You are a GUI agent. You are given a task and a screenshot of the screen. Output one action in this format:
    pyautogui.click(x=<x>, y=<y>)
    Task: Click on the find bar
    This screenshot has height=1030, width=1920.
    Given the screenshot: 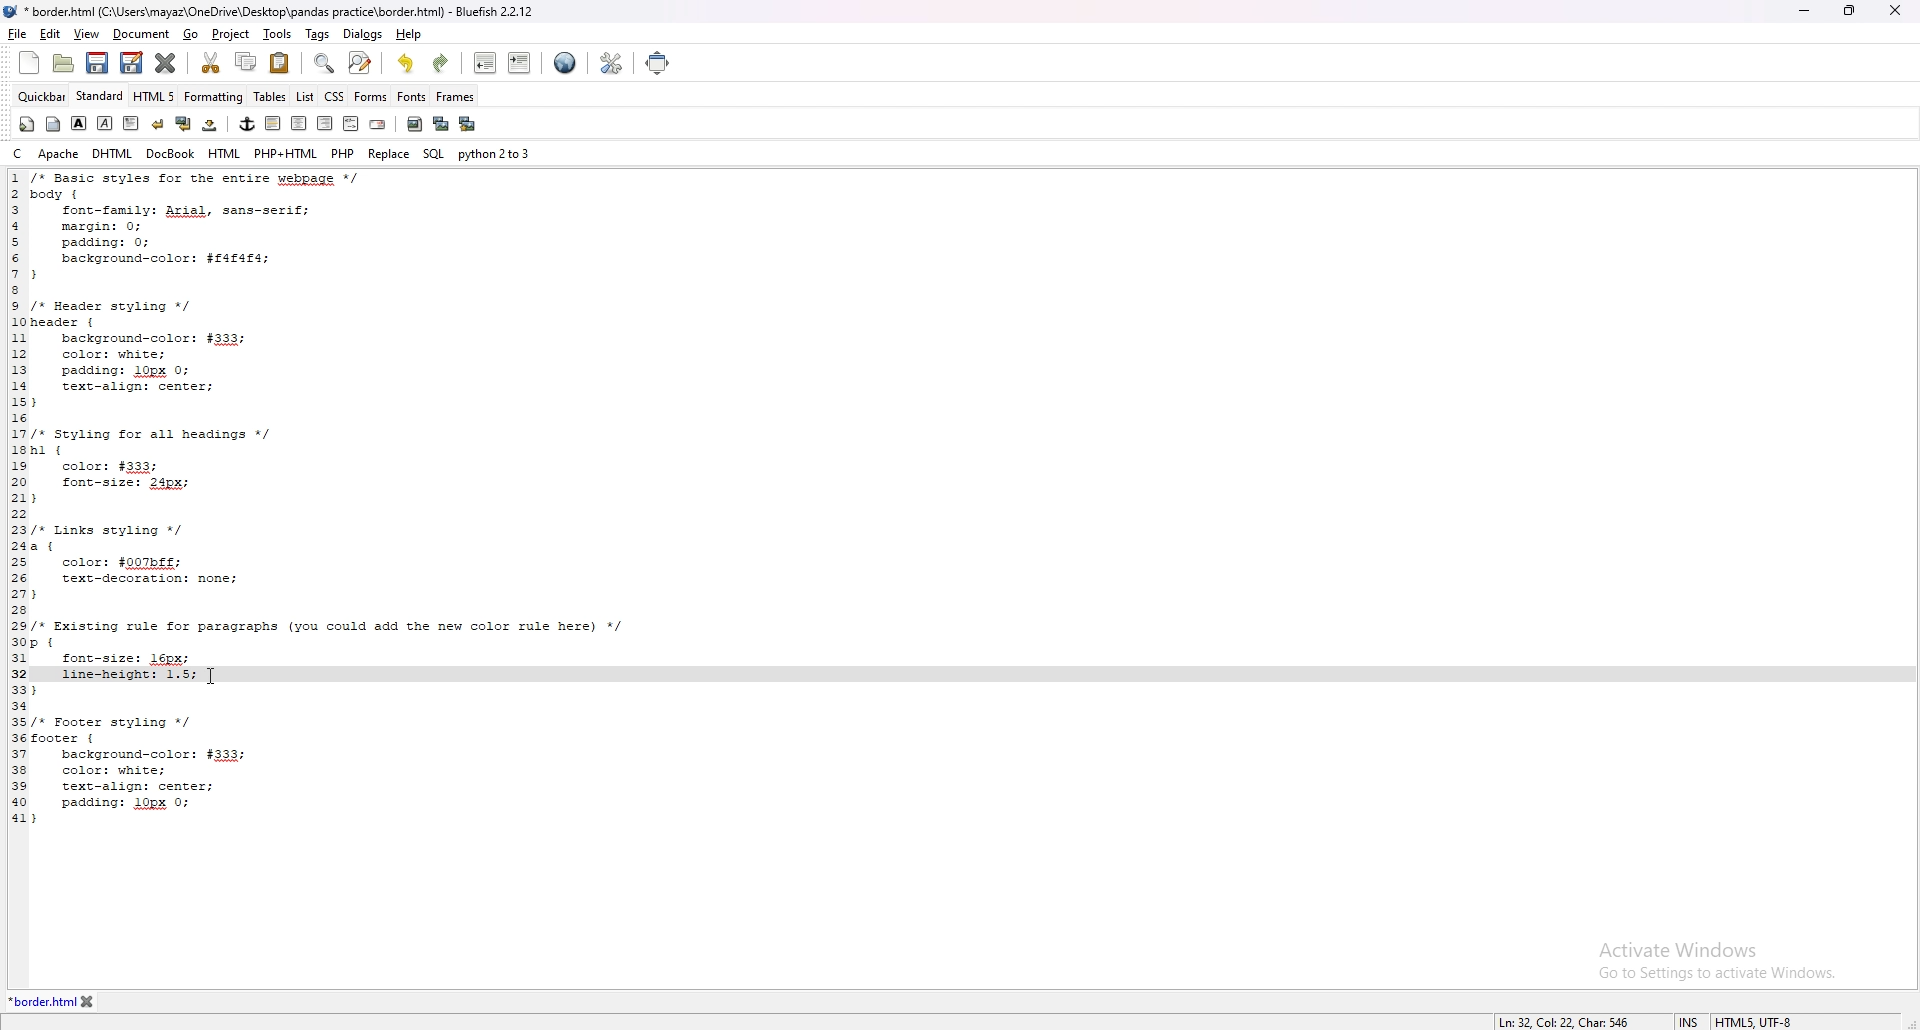 What is the action you would take?
    pyautogui.click(x=325, y=63)
    